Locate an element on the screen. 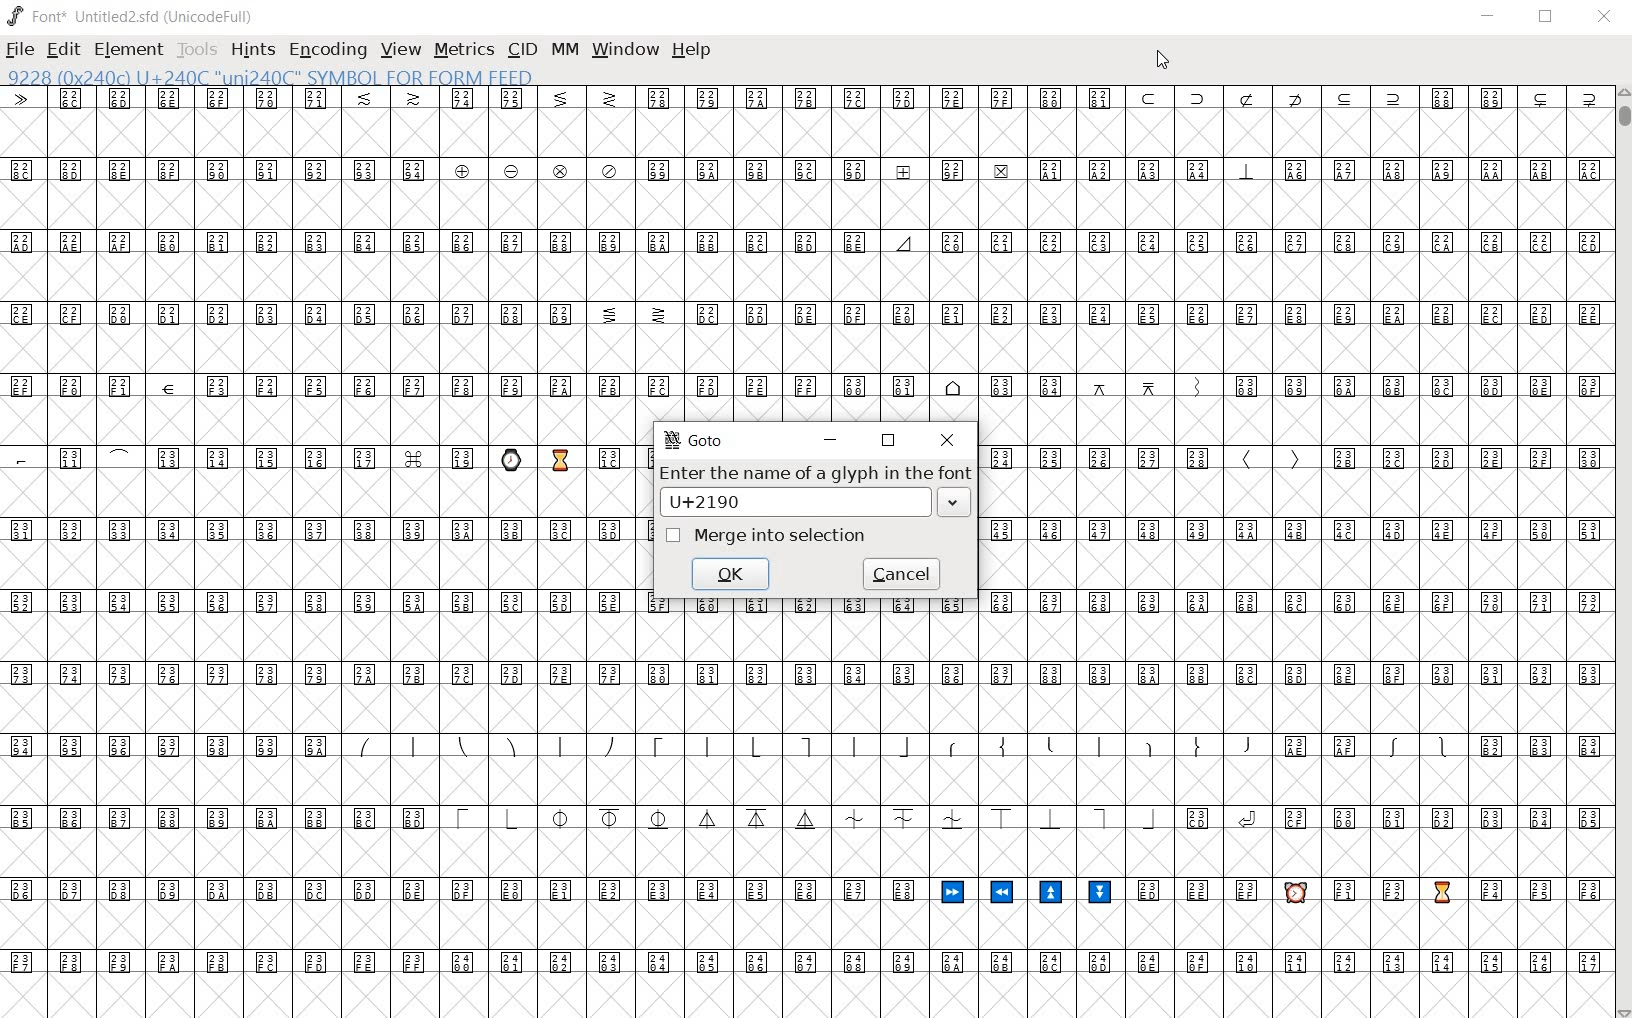 Image resolution: width=1632 pixels, height=1018 pixels. Merge into selection is located at coordinates (764, 536).